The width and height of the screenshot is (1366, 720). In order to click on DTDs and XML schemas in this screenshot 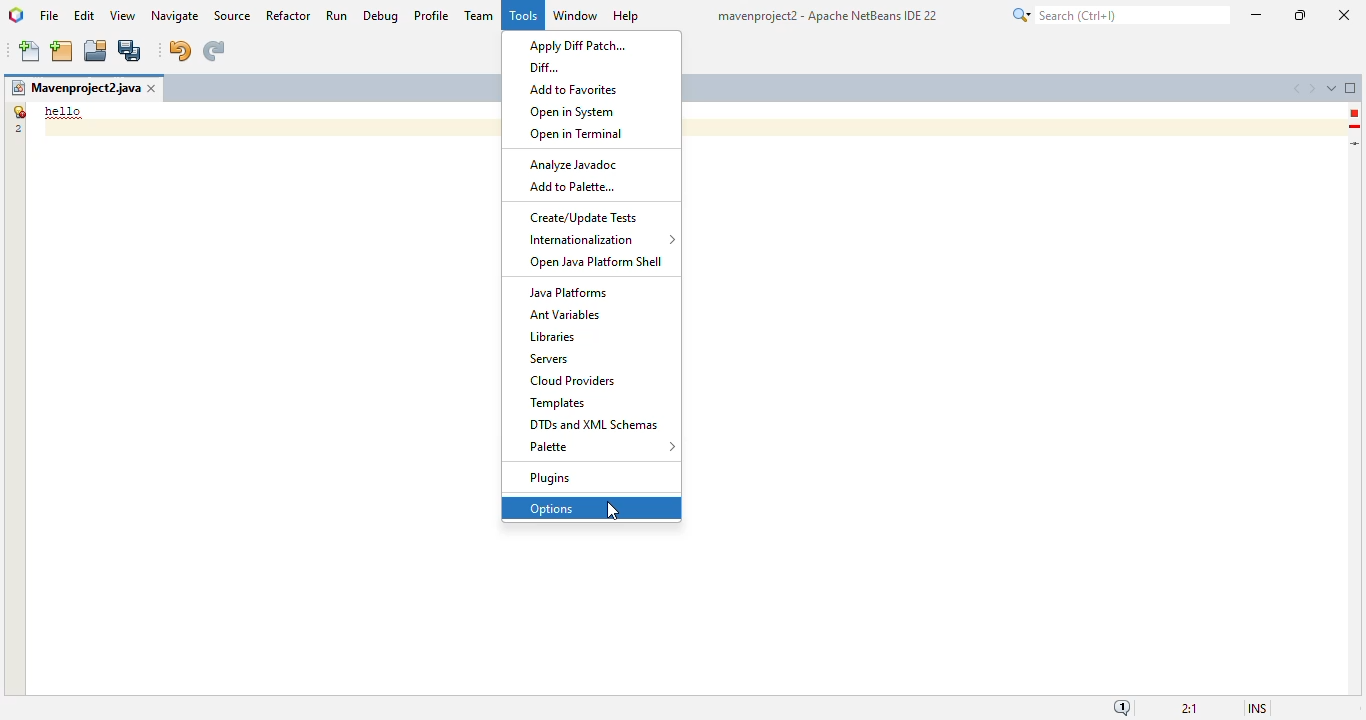, I will do `click(592, 424)`.